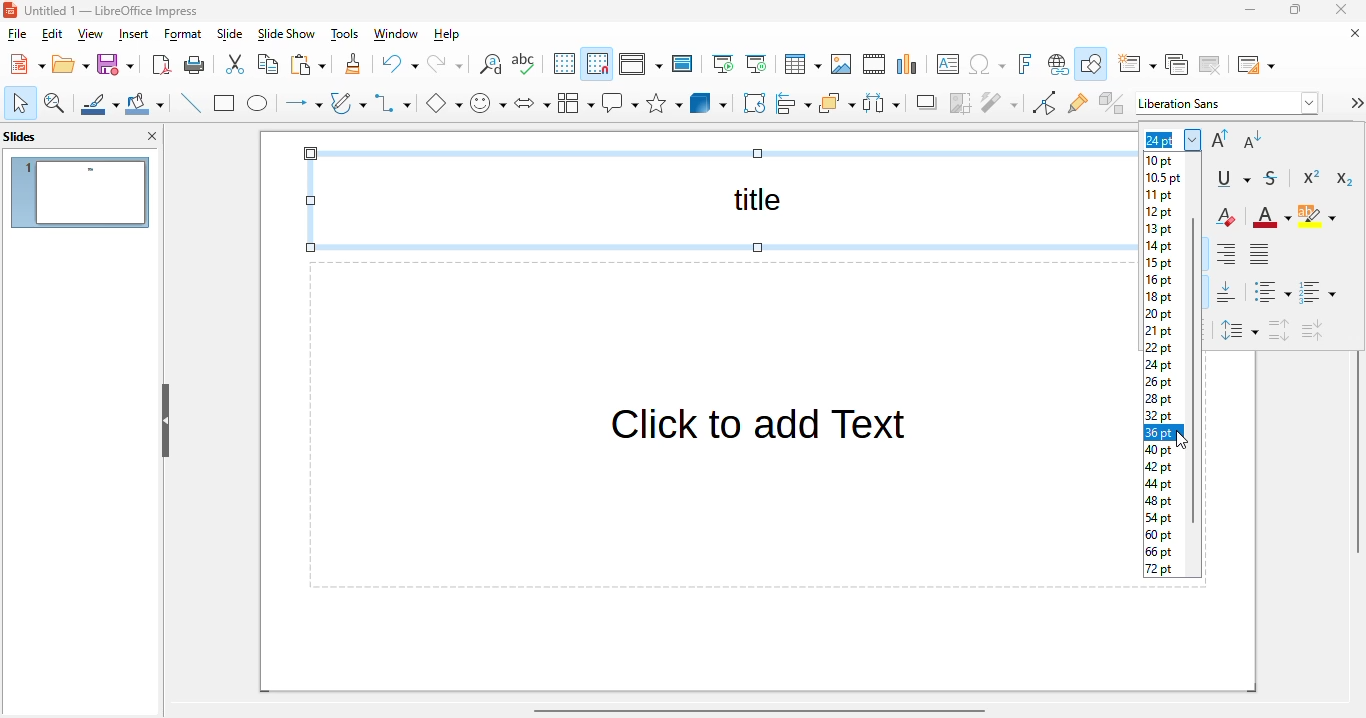 The height and width of the screenshot is (718, 1366). What do you see at coordinates (236, 64) in the screenshot?
I see `cut` at bounding box center [236, 64].